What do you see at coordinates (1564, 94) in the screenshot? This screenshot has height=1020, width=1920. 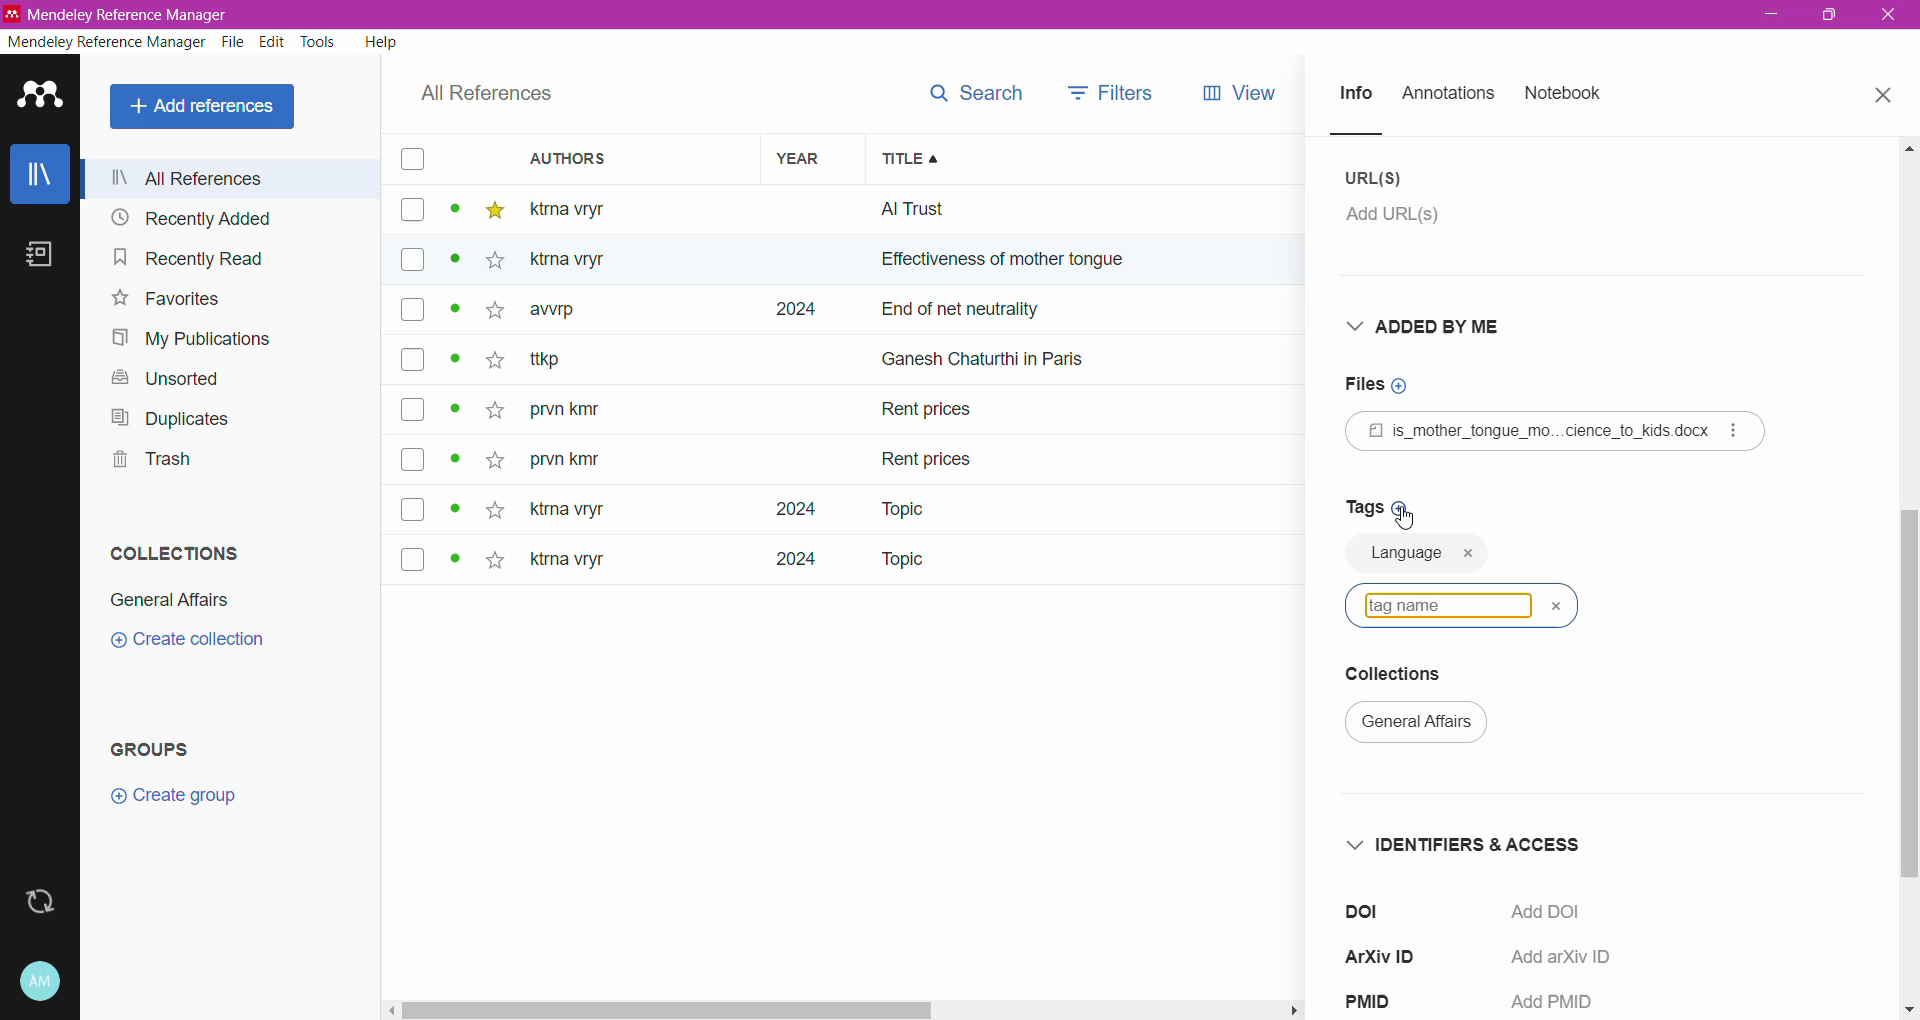 I see `Notebook` at bounding box center [1564, 94].